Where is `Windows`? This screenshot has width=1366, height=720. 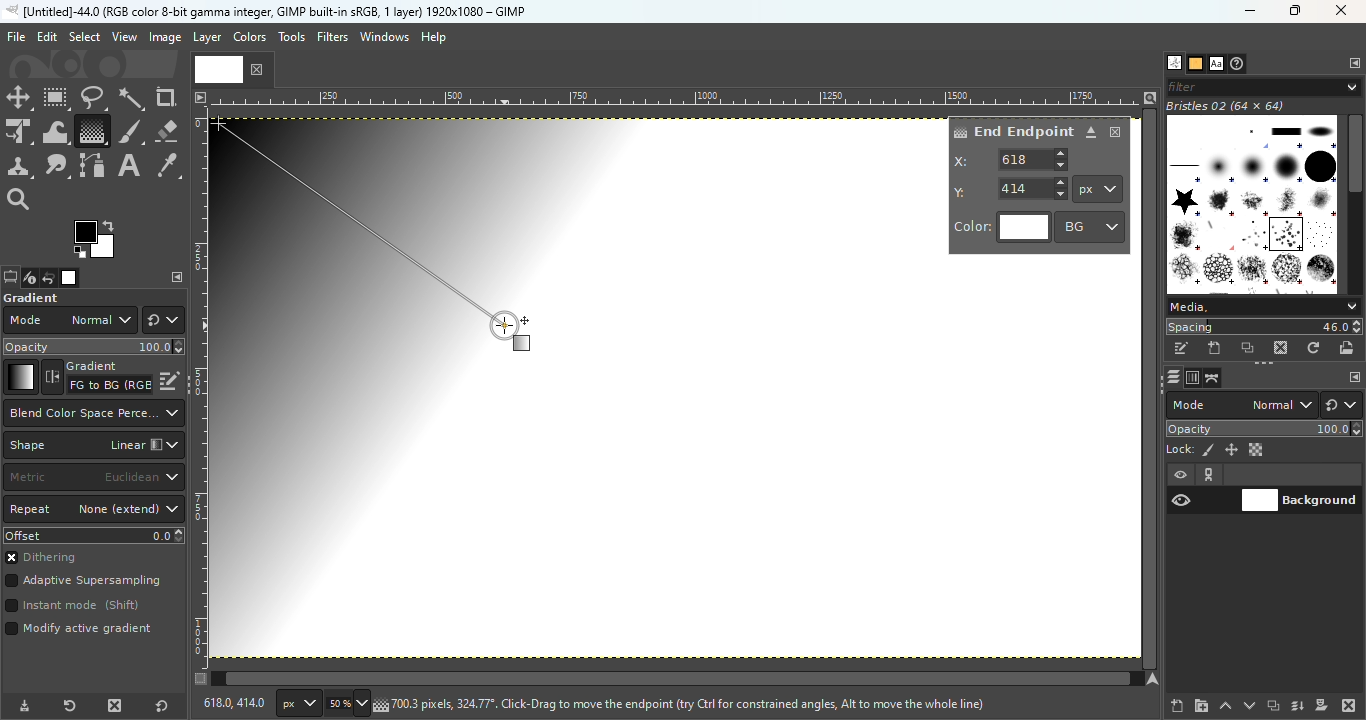
Windows is located at coordinates (384, 37).